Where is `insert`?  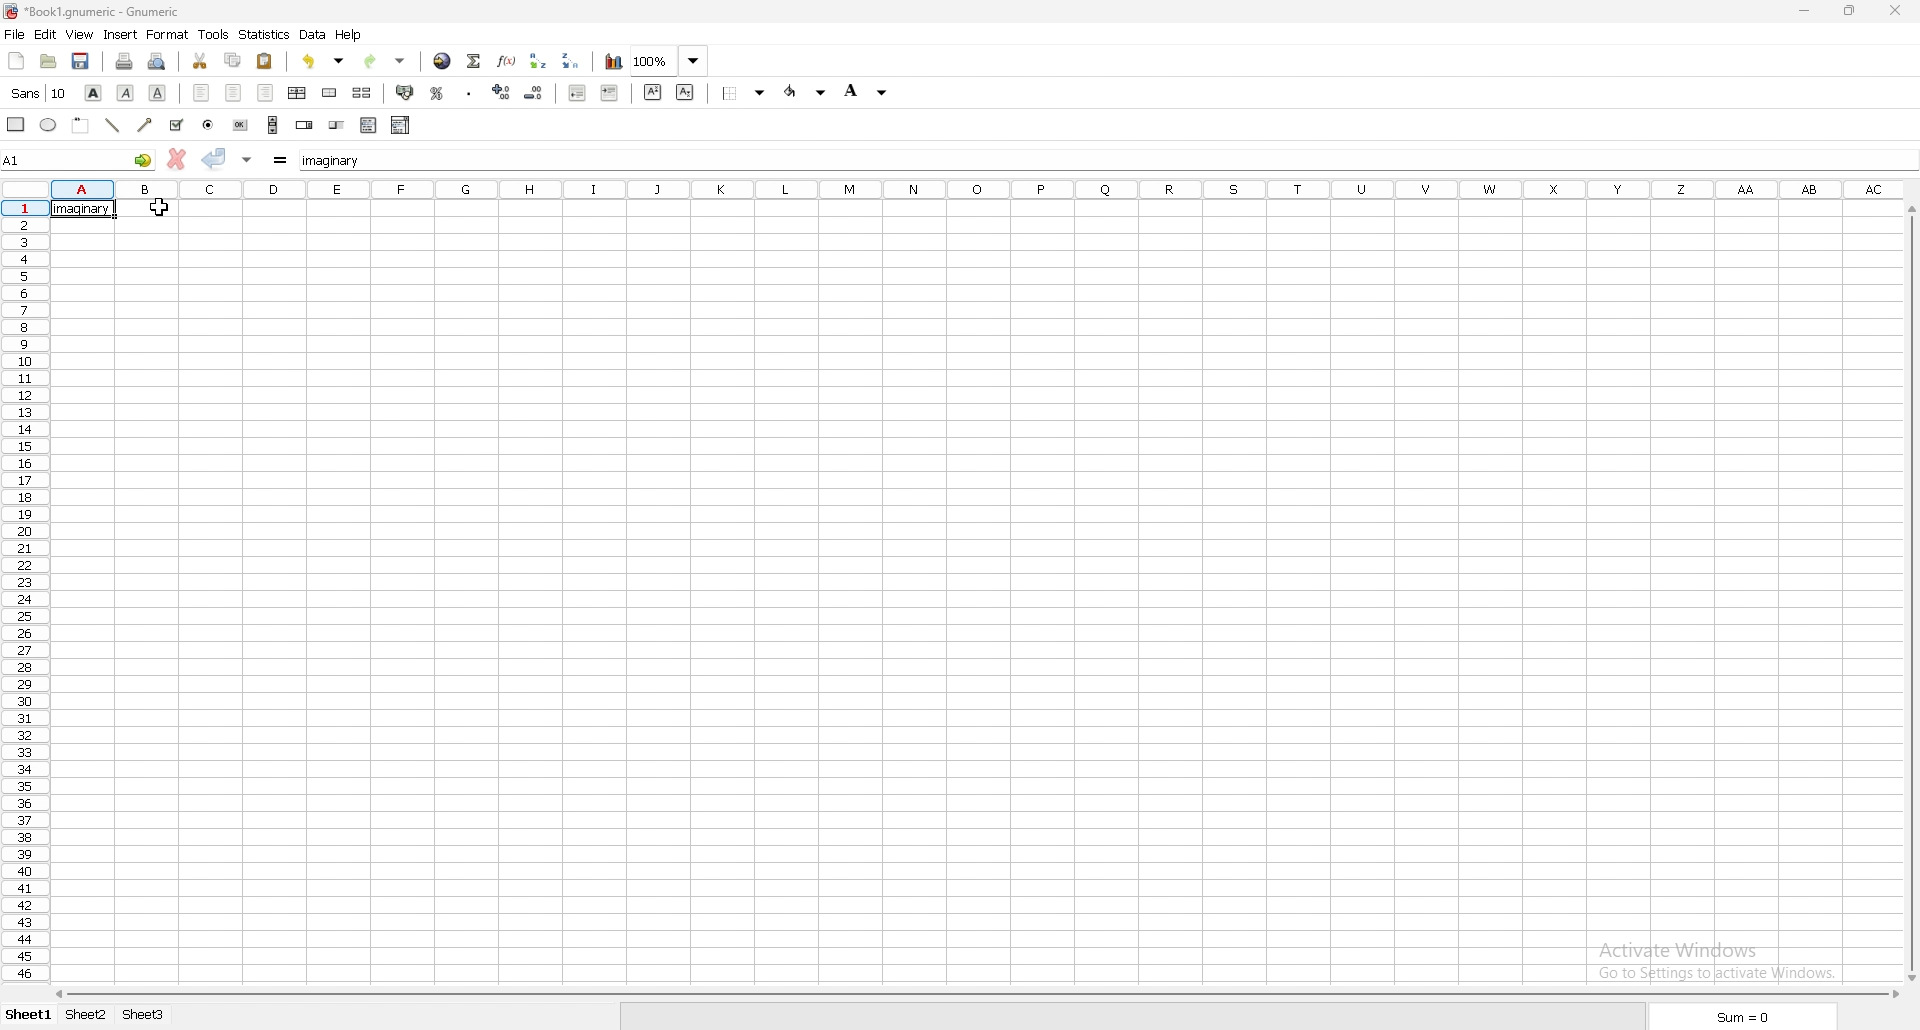 insert is located at coordinates (121, 35).